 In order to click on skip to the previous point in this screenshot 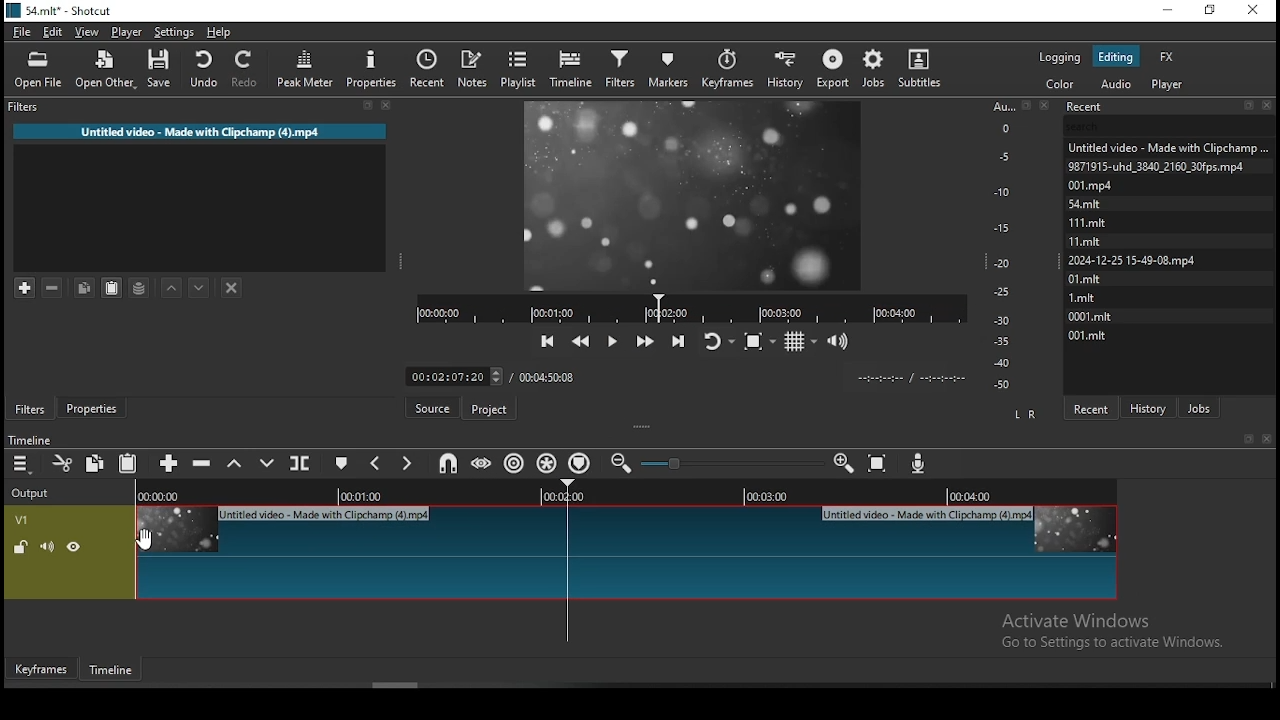, I will do `click(547, 339)`.